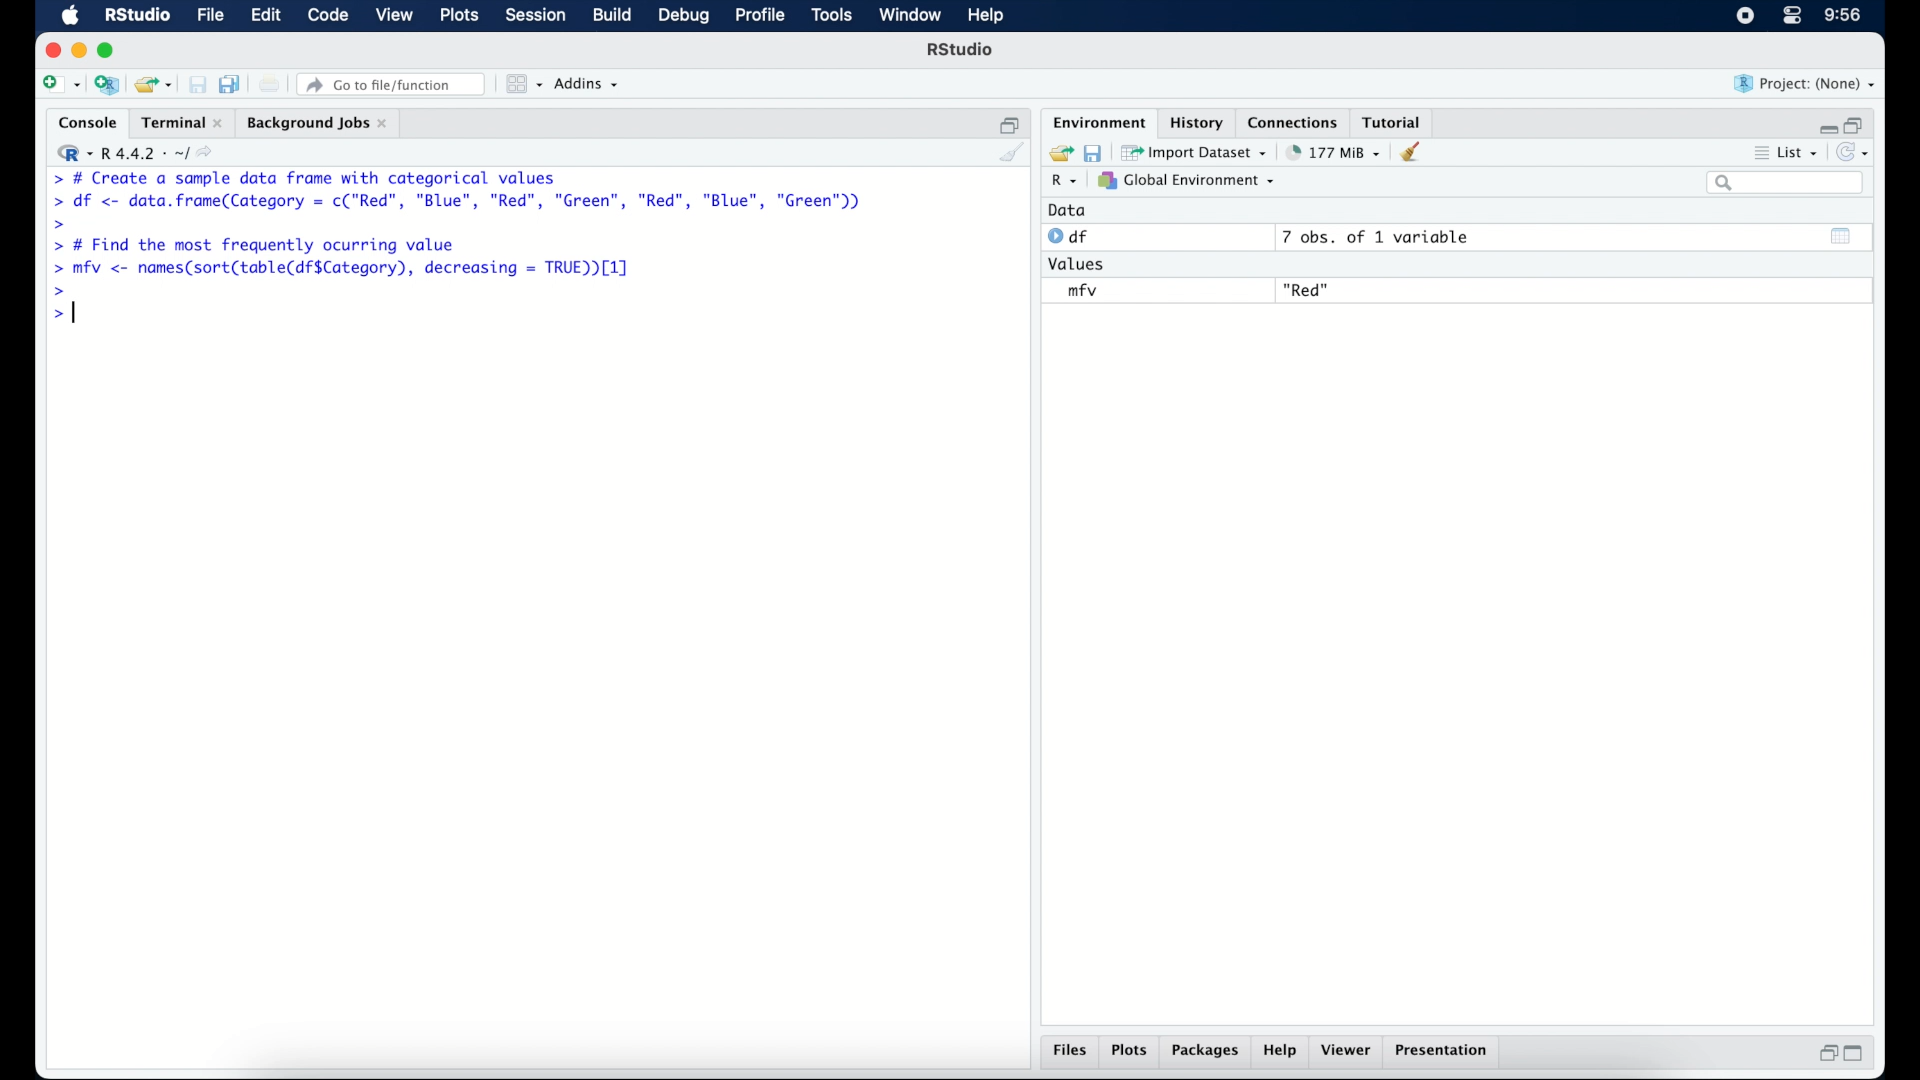 The image size is (1920, 1080). What do you see at coordinates (1856, 1056) in the screenshot?
I see `maximize` at bounding box center [1856, 1056].